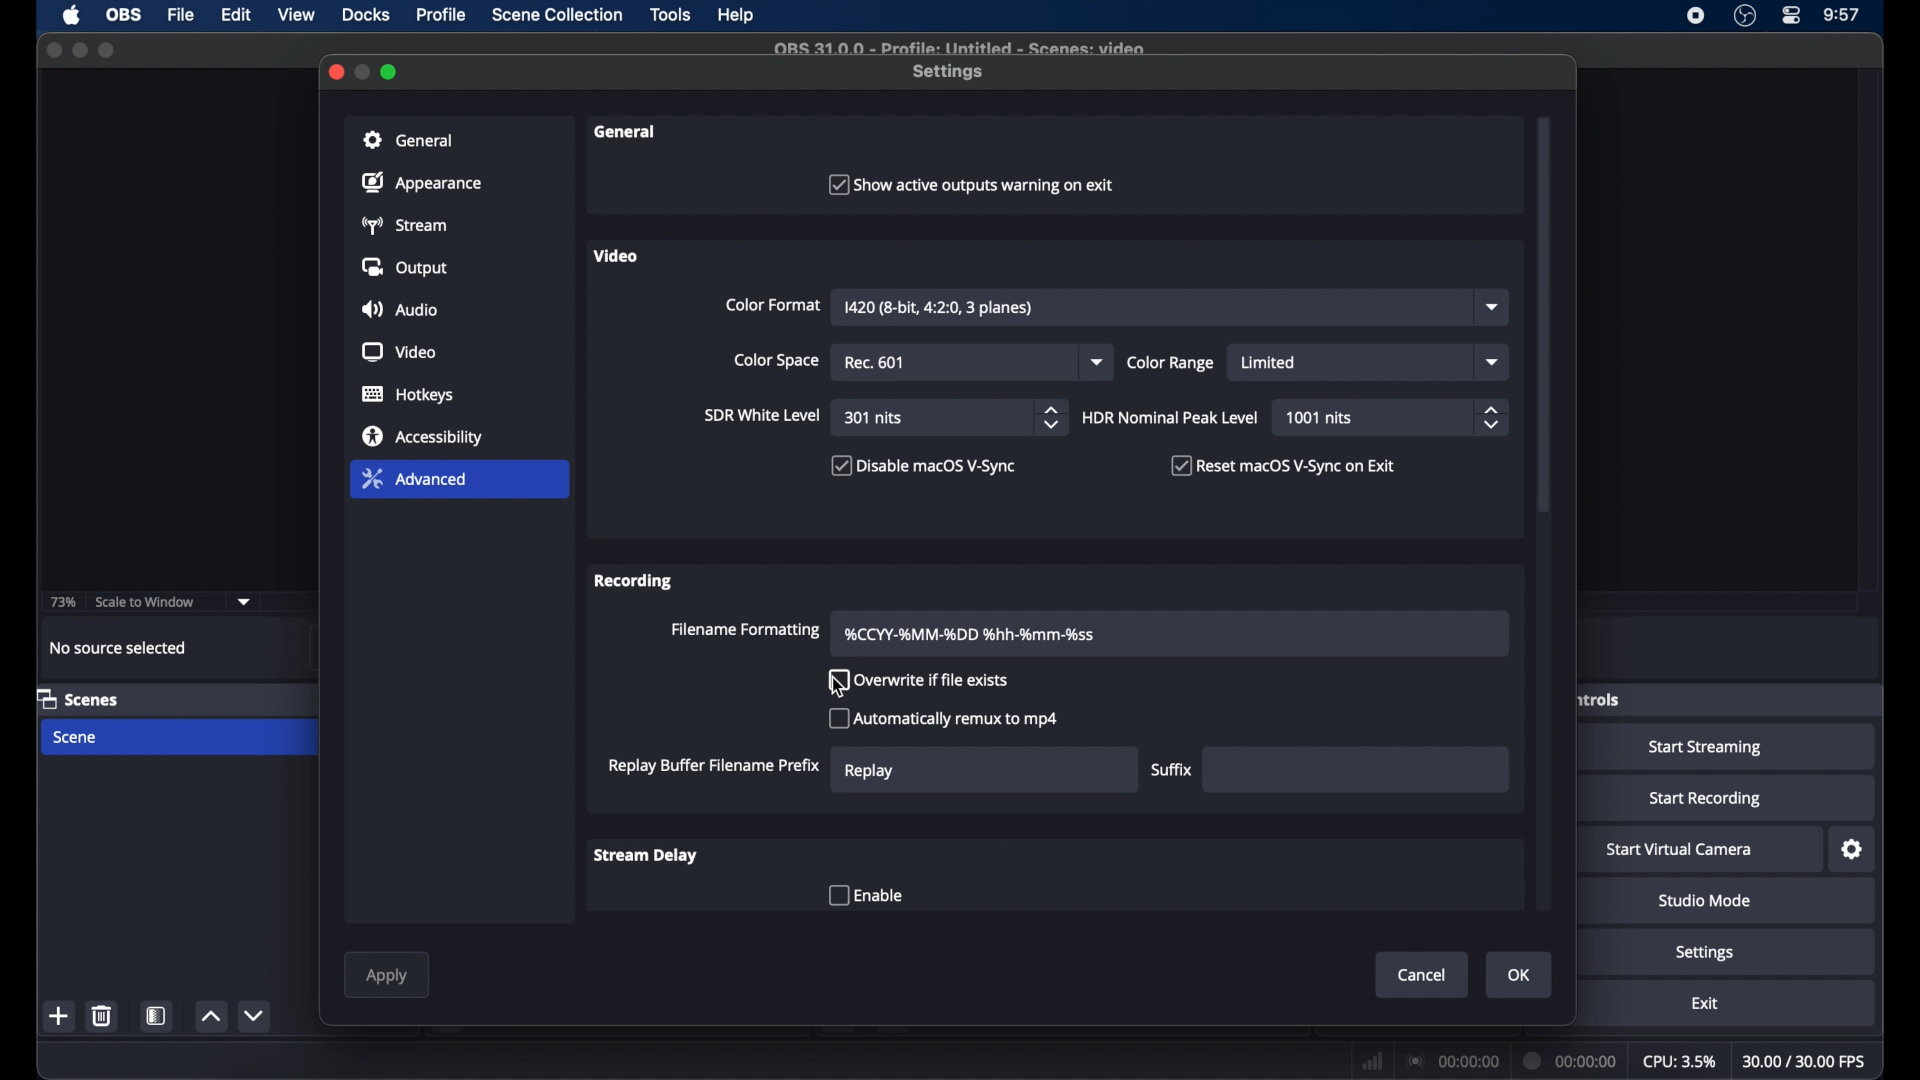 This screenshot has height=1080, width=1920. What do you see at coordinates (400, 352) in the screenshot?
I see `video` at bounding box center [400, 352].